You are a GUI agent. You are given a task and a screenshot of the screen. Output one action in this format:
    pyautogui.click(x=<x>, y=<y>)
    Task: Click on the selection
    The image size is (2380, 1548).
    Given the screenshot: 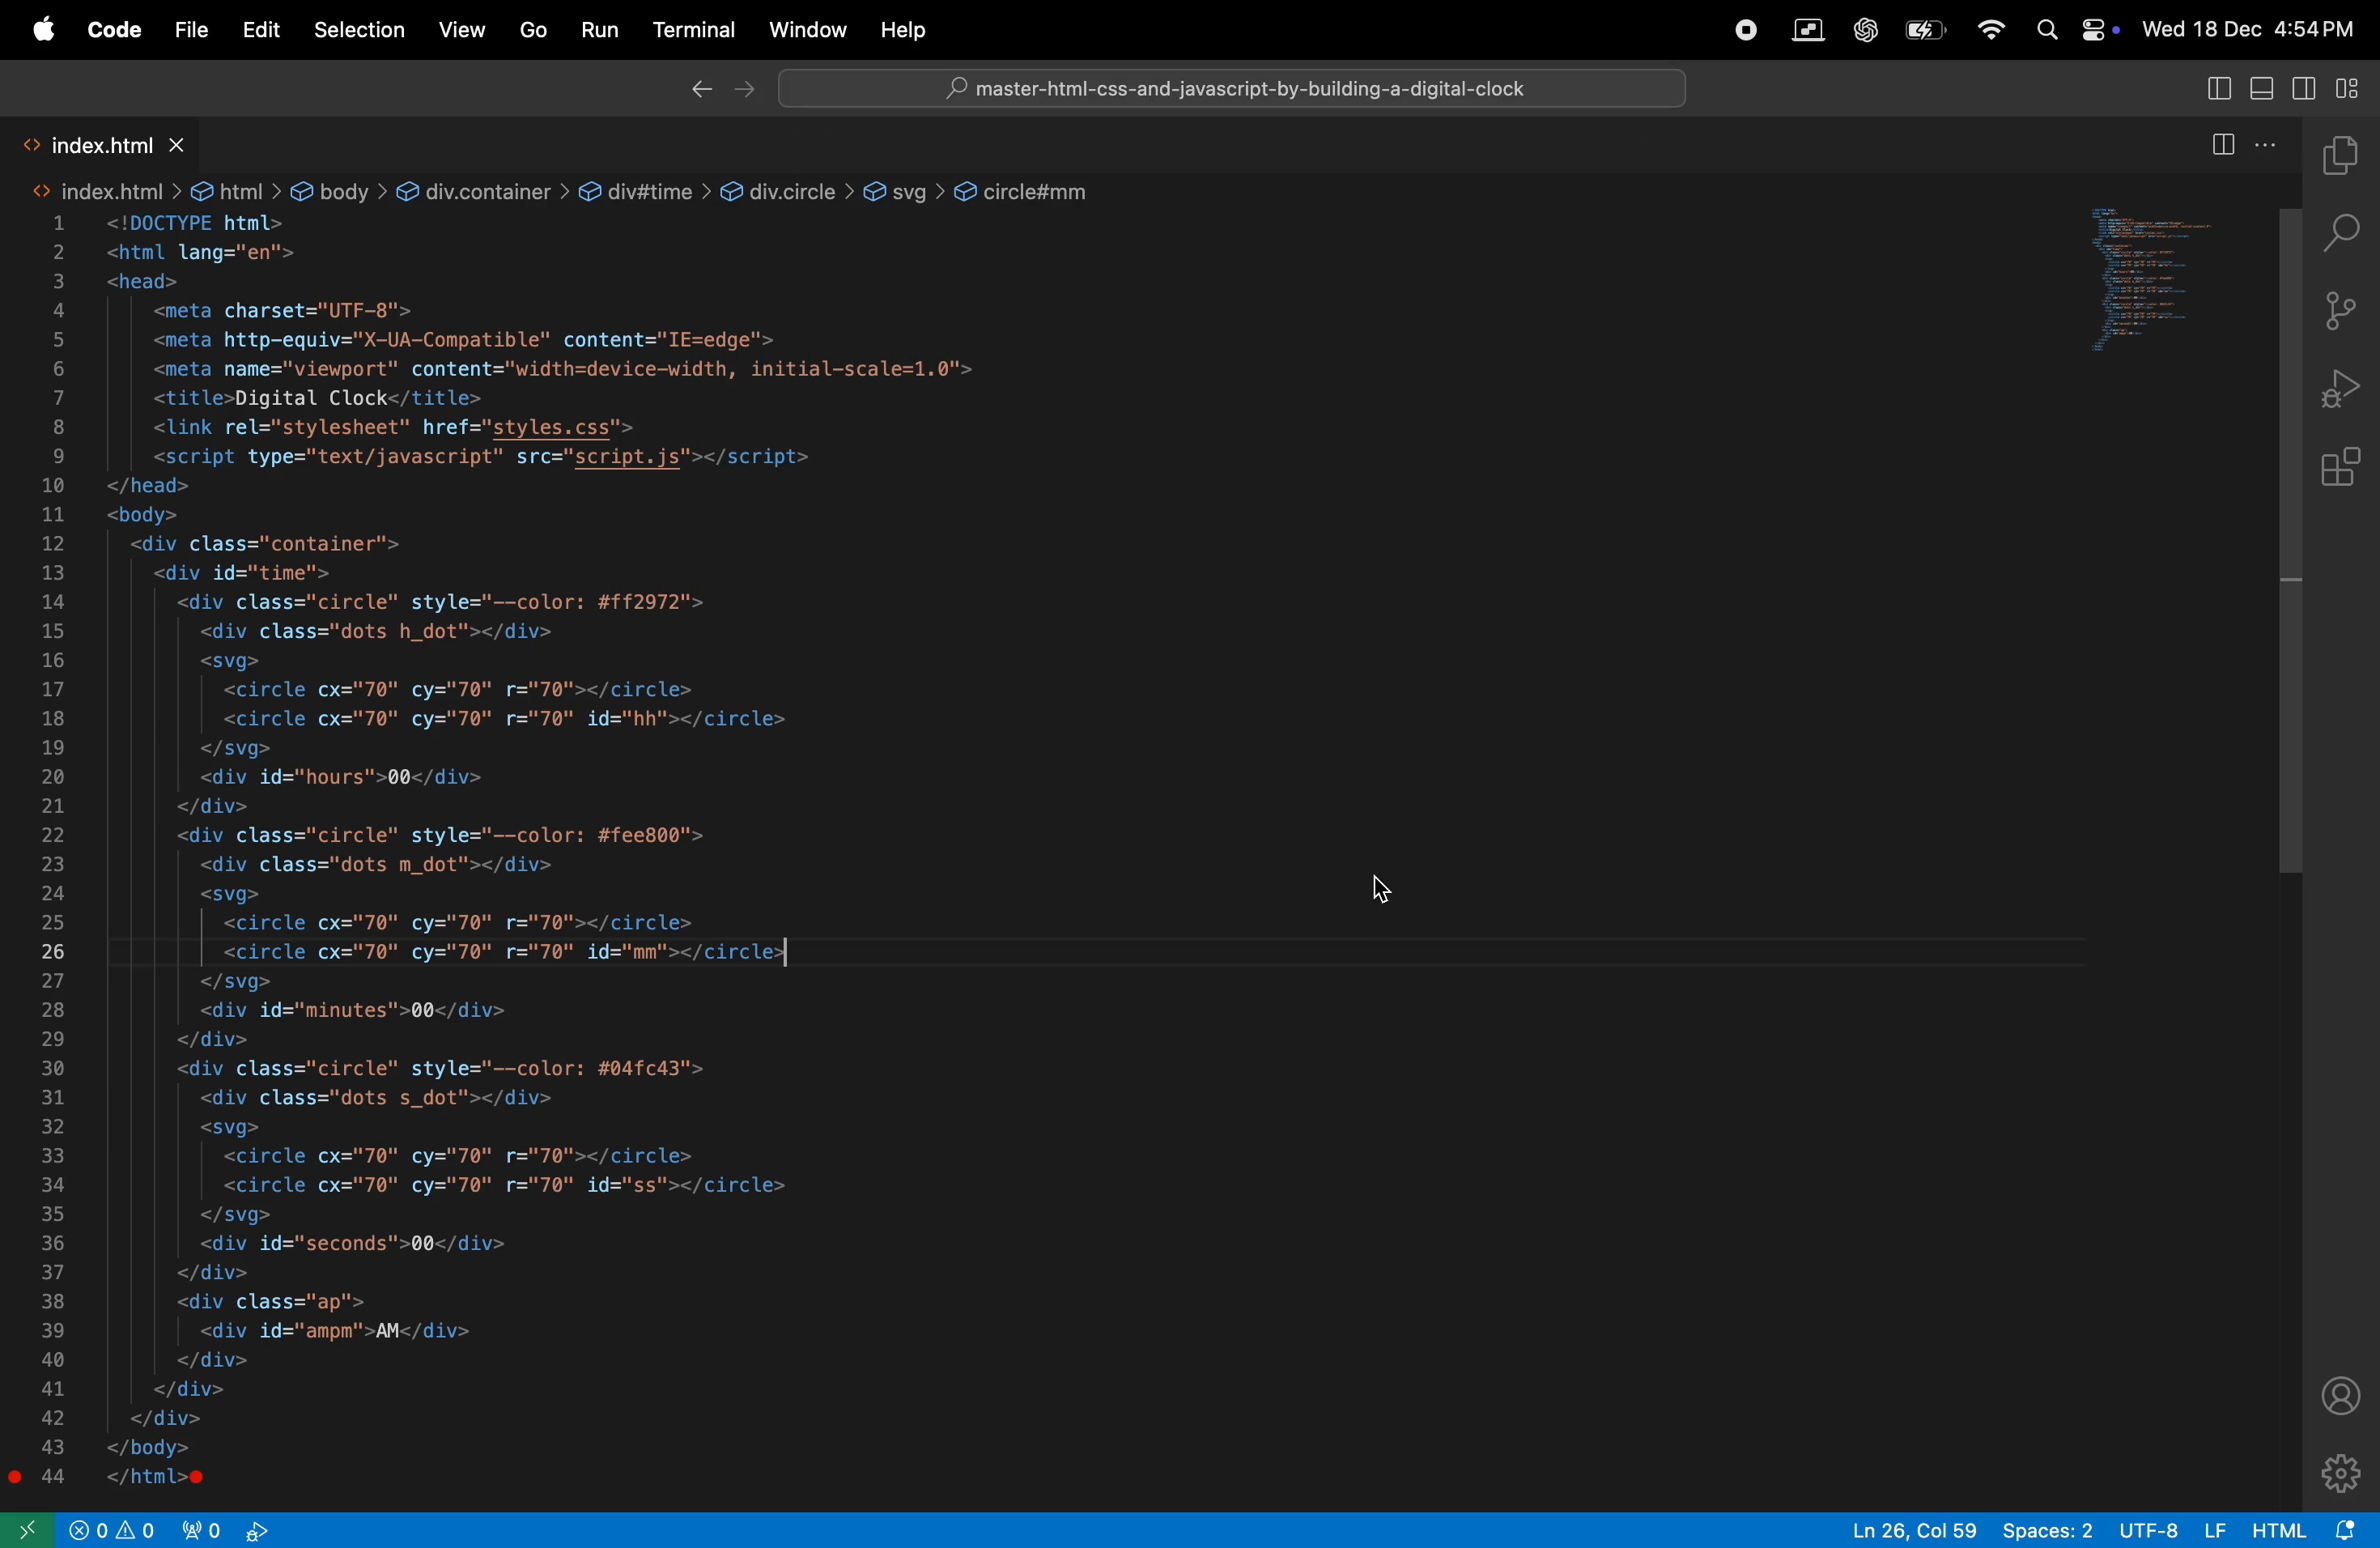 What is the action you would take?
    pyautogui.click(x=359, y=31)
    